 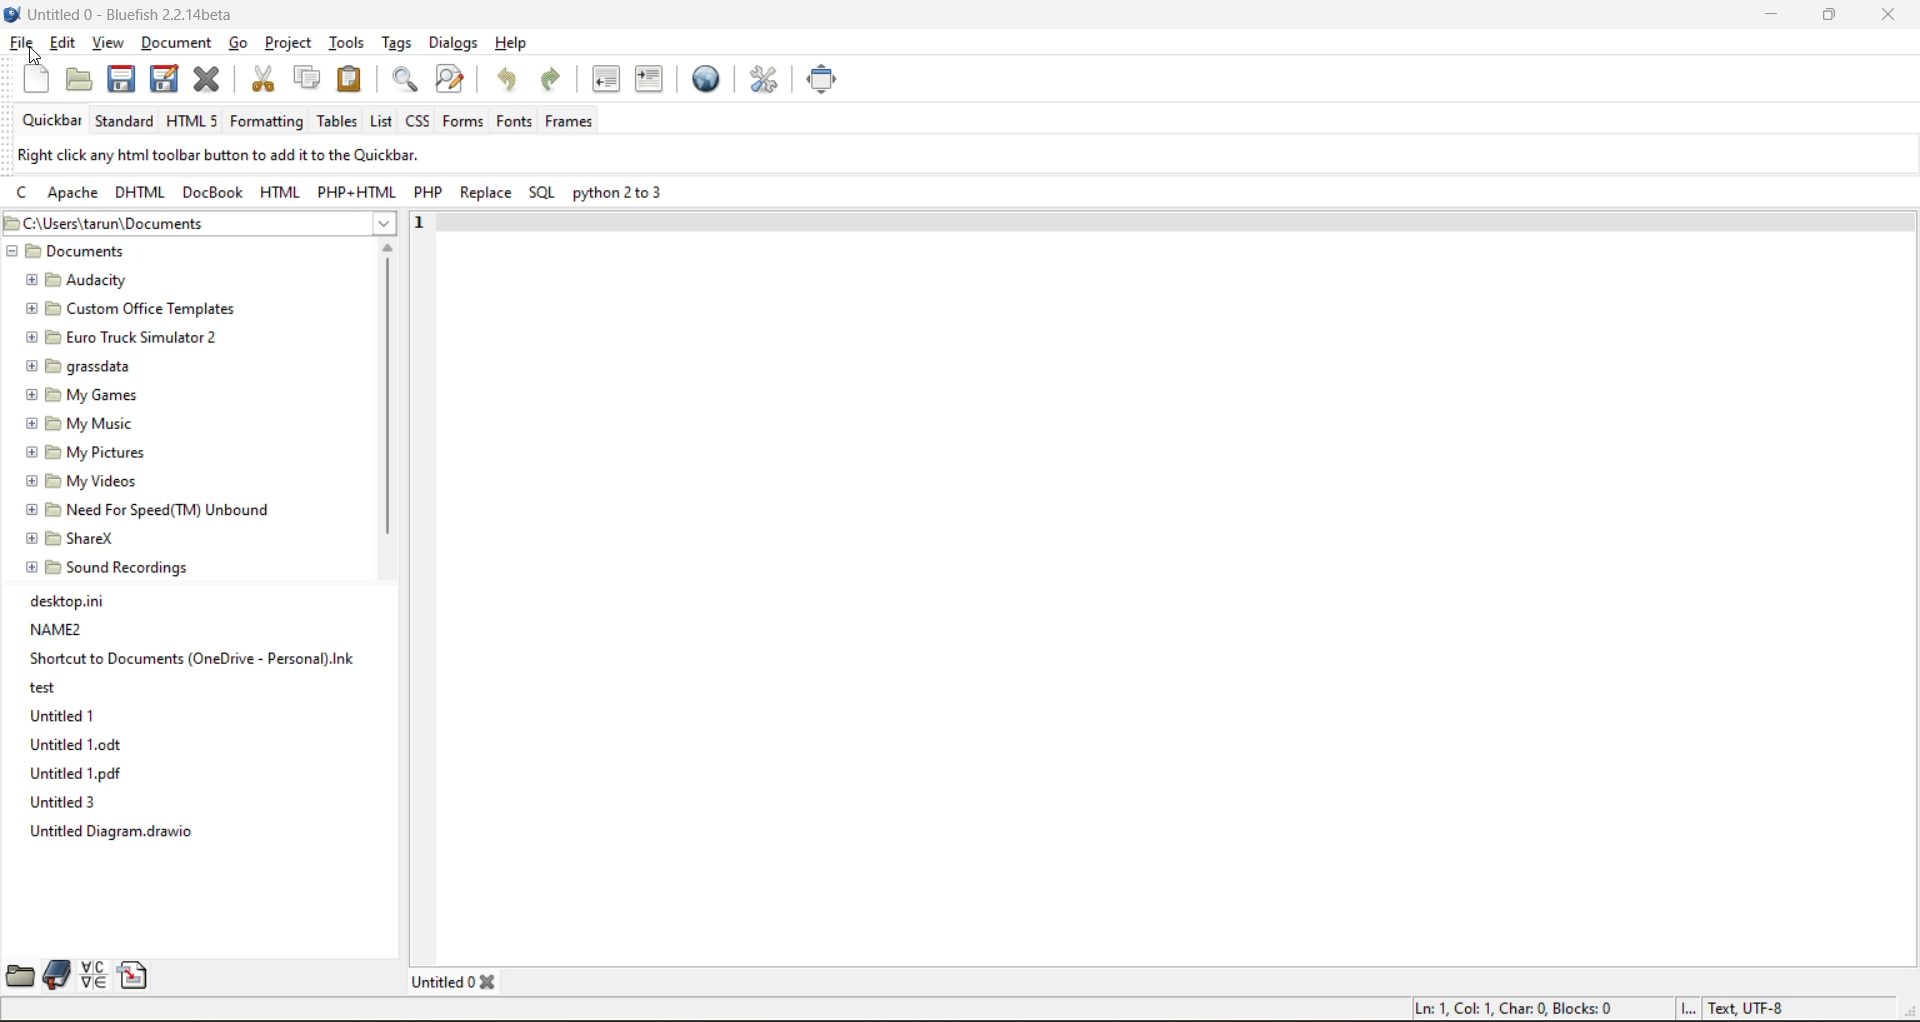 I want to click on sql, so click(x=544, y=193).